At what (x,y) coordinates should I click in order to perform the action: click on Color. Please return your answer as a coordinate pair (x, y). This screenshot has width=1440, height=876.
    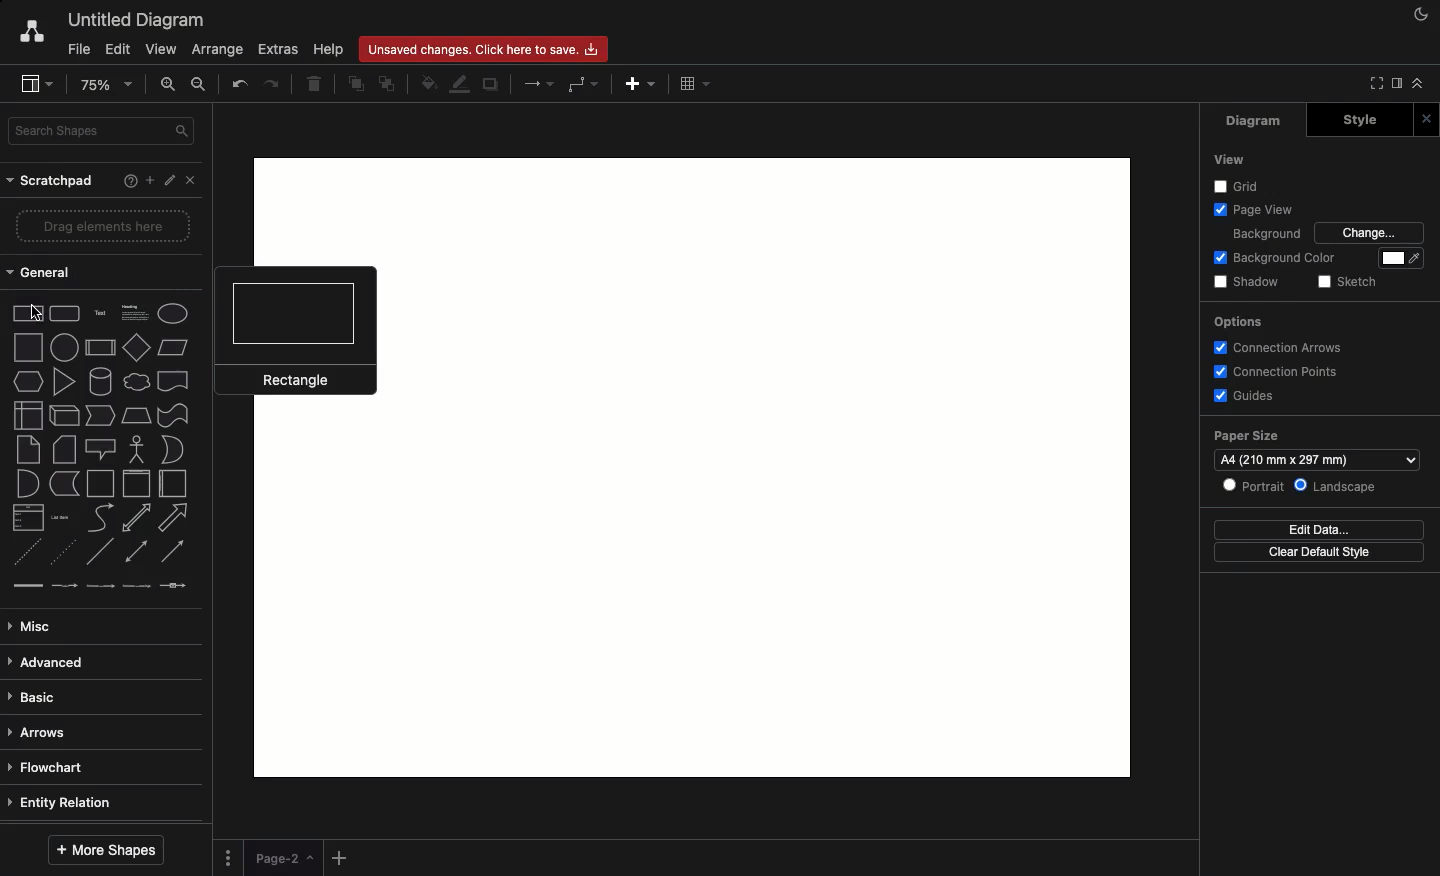
    Looking at the image, I should click on (1395, 259).